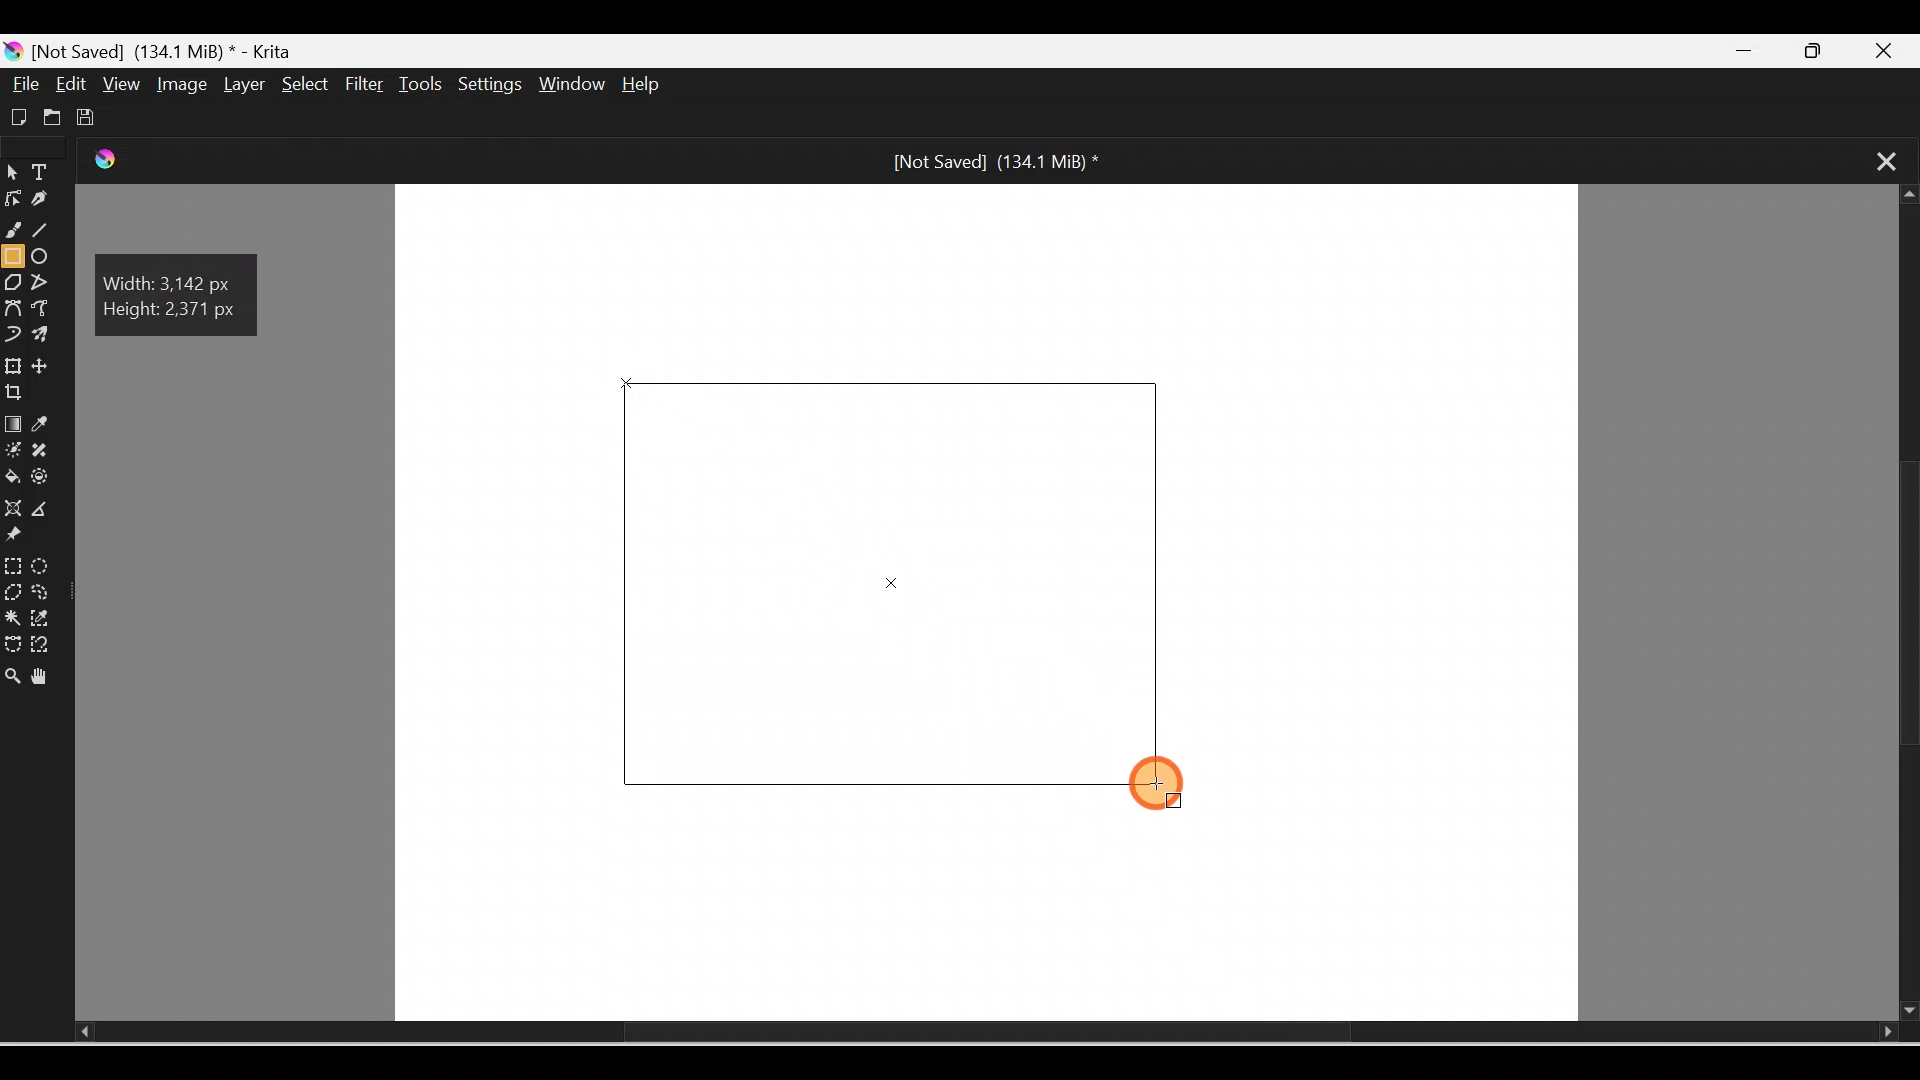 The width and height of the screenshot is (1920, 1080). Describe the element at coordinates (118, 83) in the screenshot. I see `View` at that location.